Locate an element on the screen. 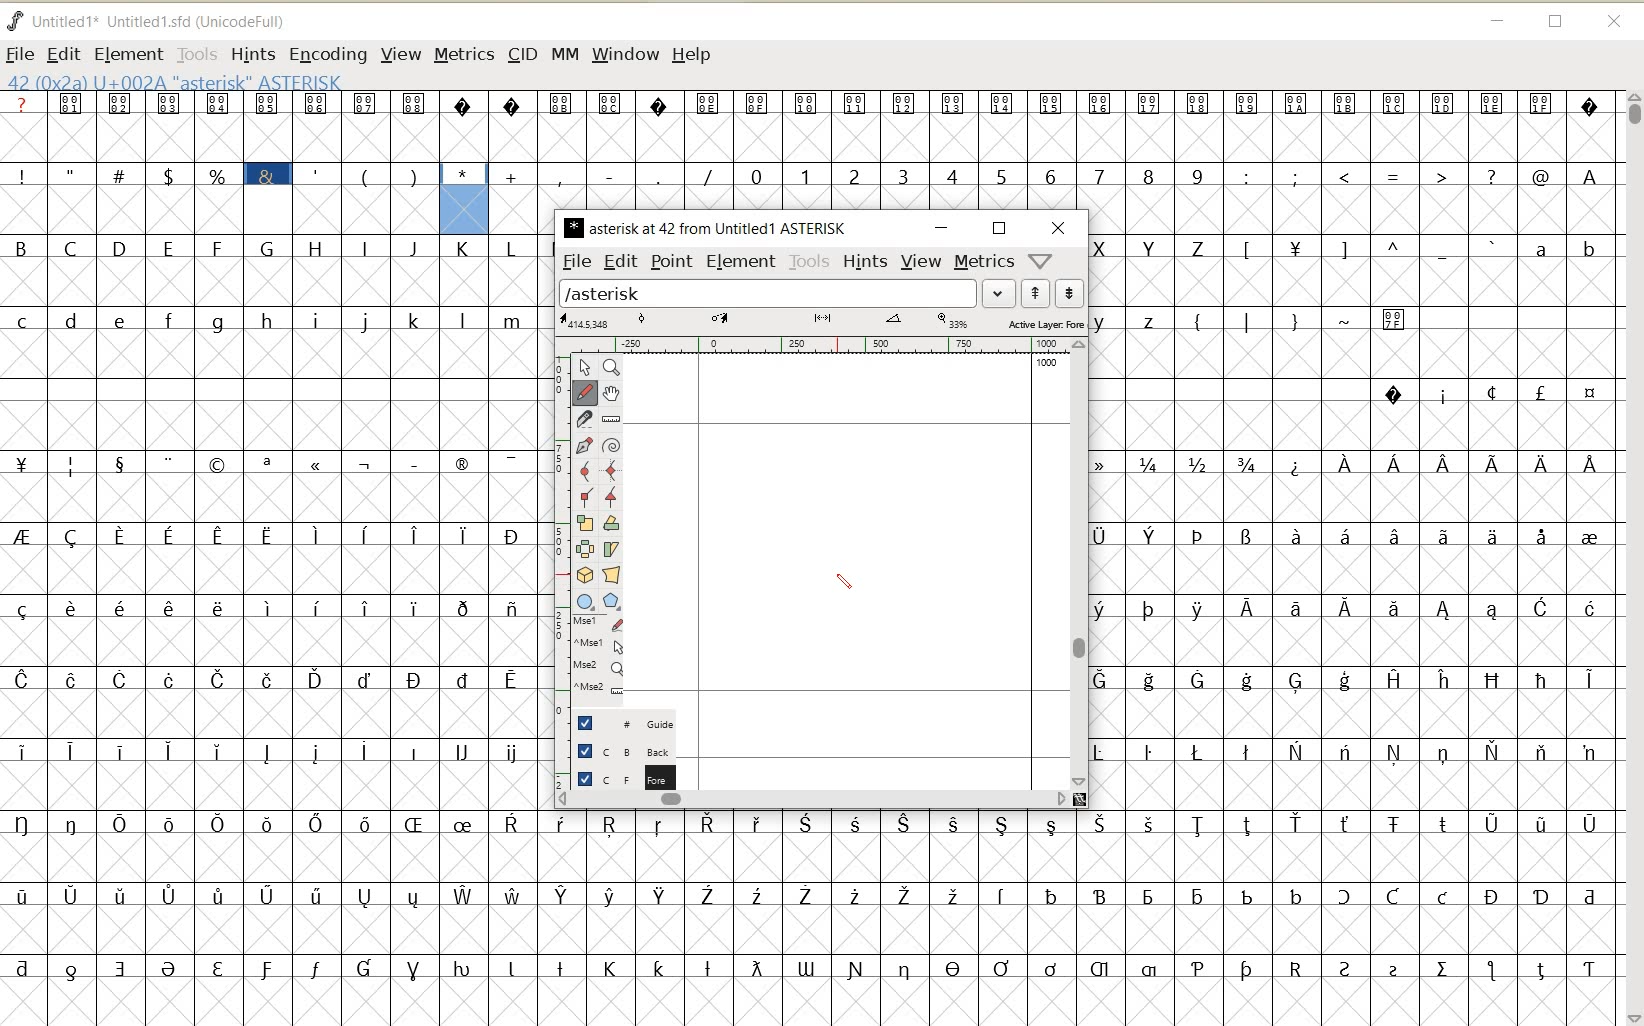  polygon or star is located at coordinates (612, 602).